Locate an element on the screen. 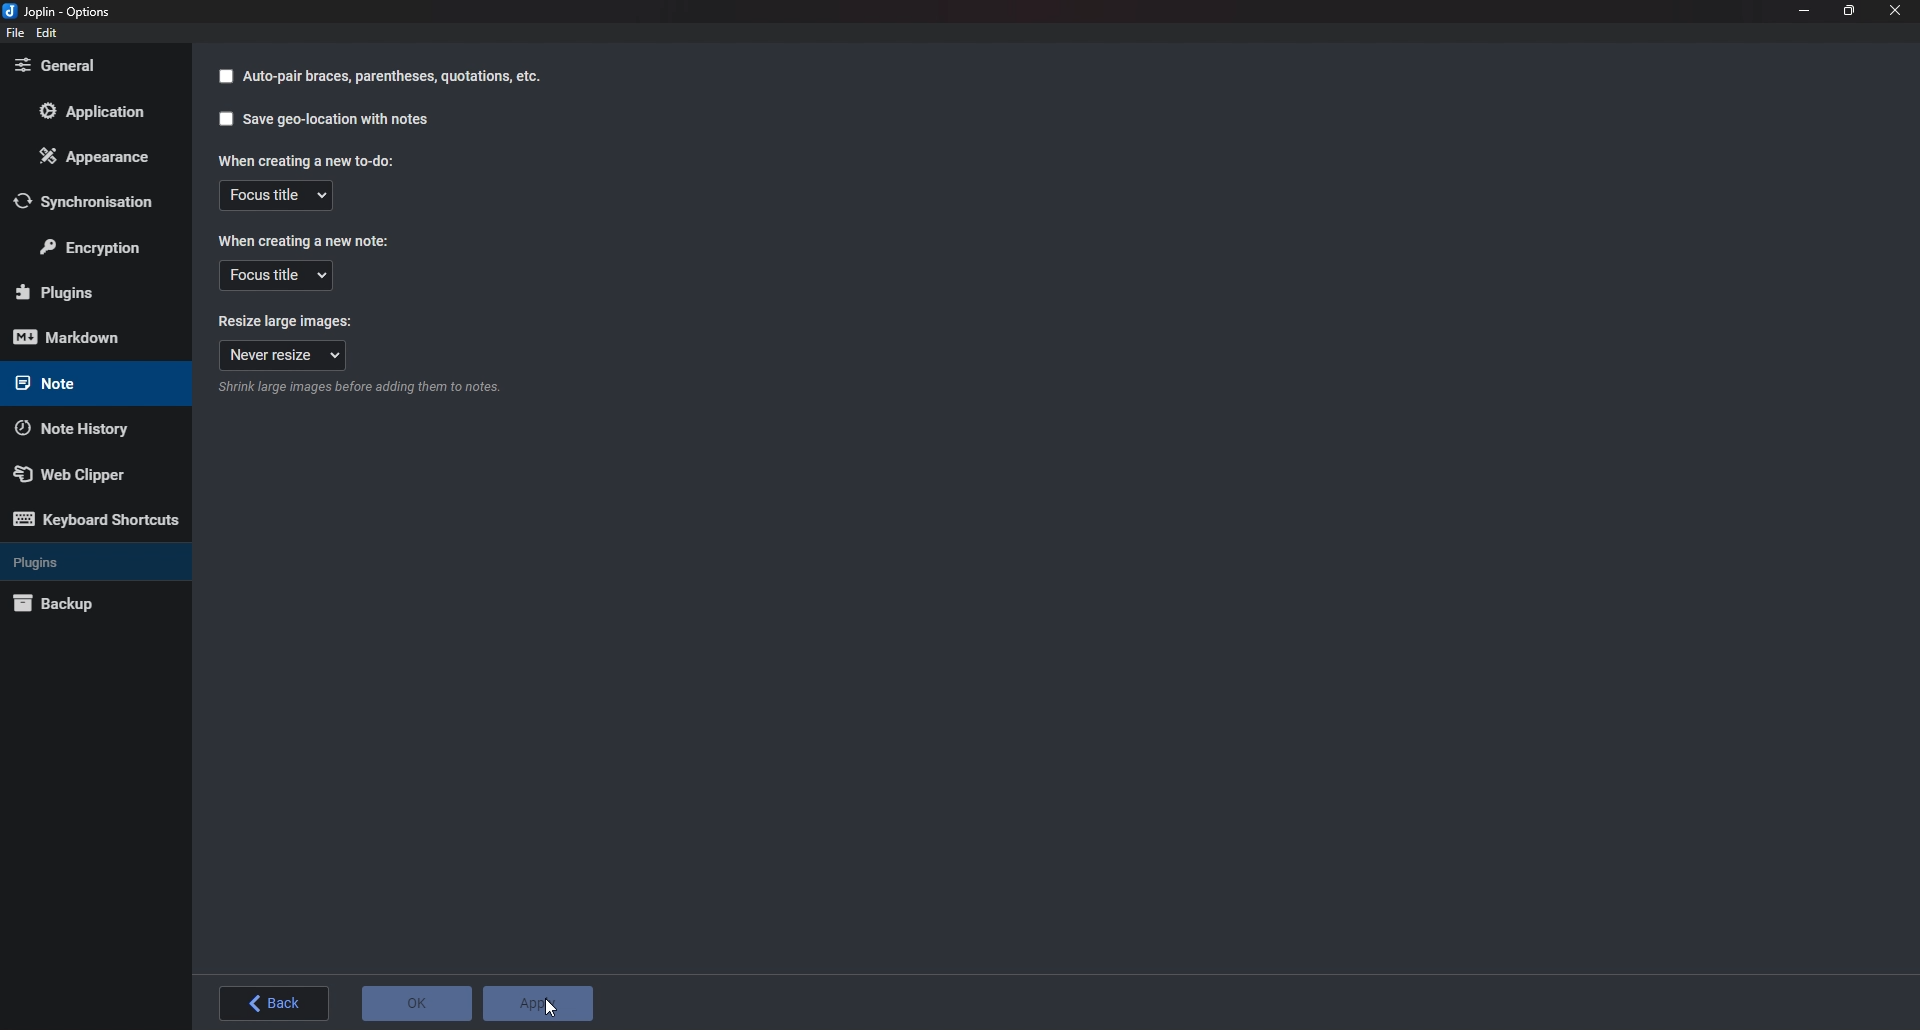 The image size is (1920, 1030). Plugins is located at coordinates (92, 560).